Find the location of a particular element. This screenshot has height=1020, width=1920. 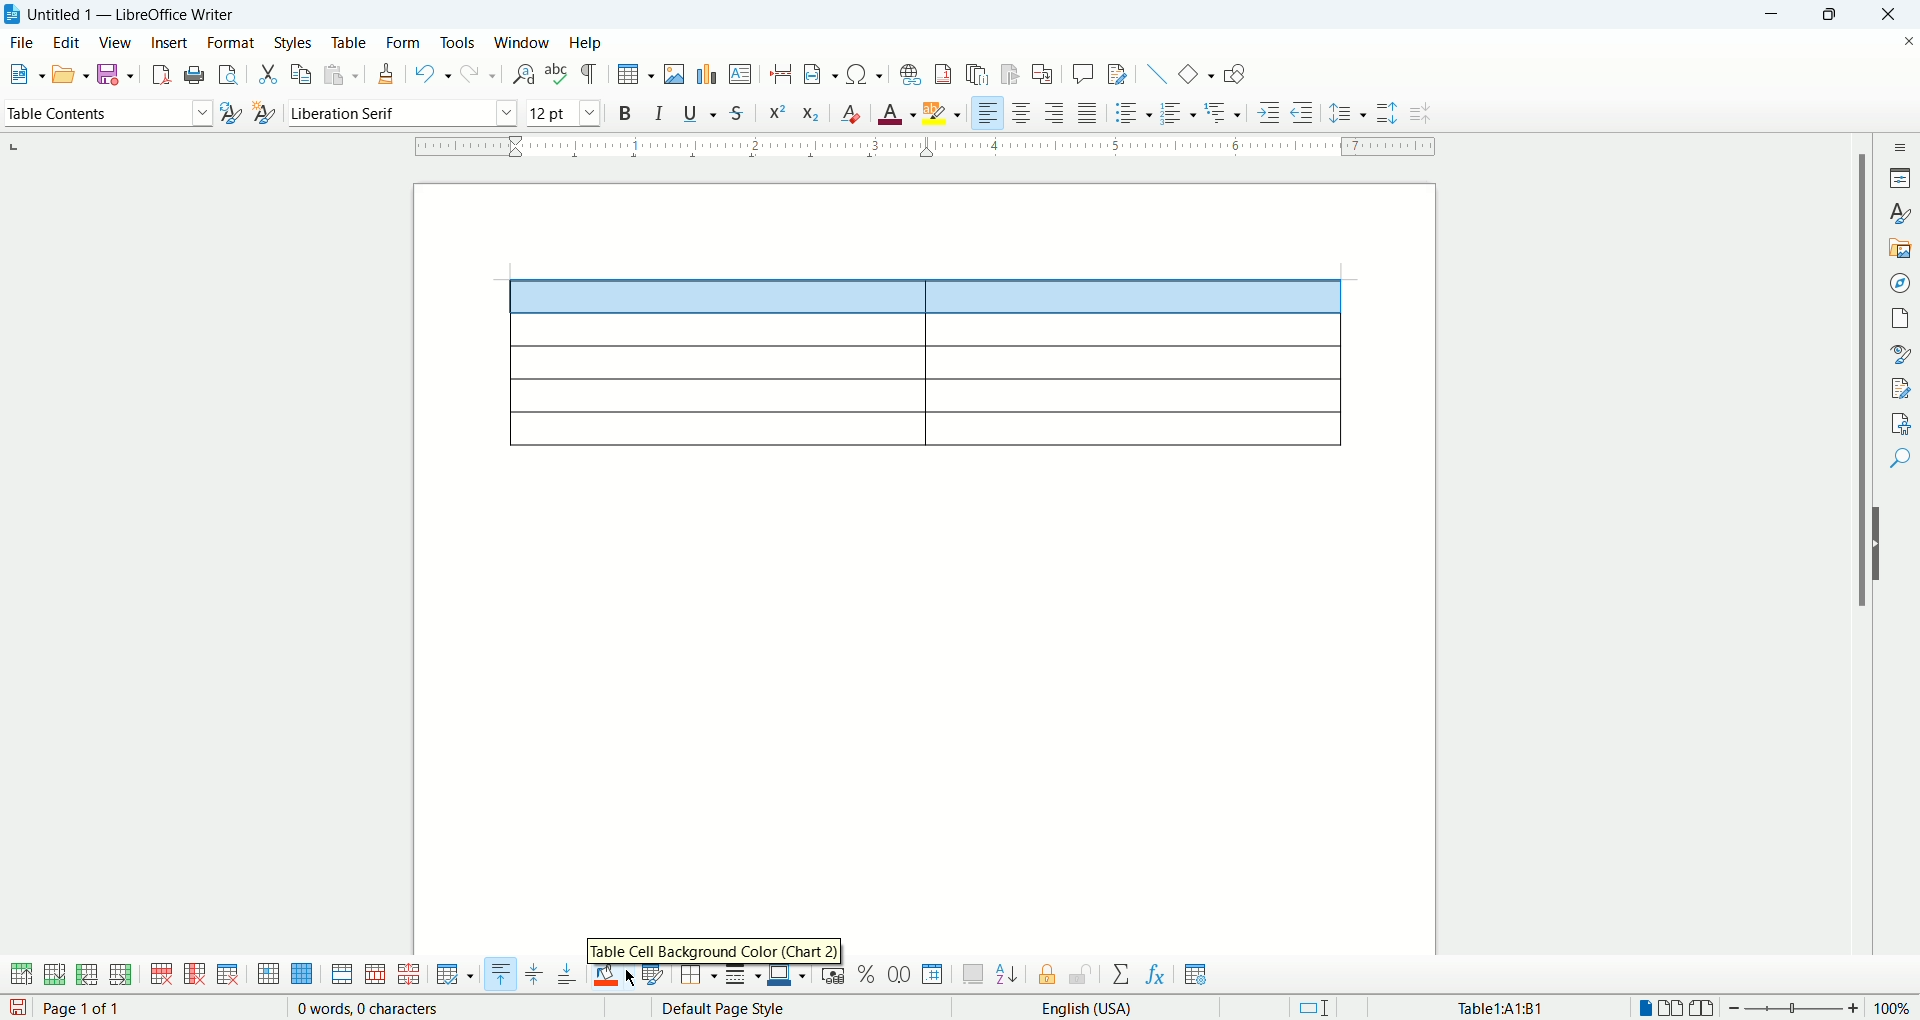

vertical scroll bar is located at coordinates (1856, 561).